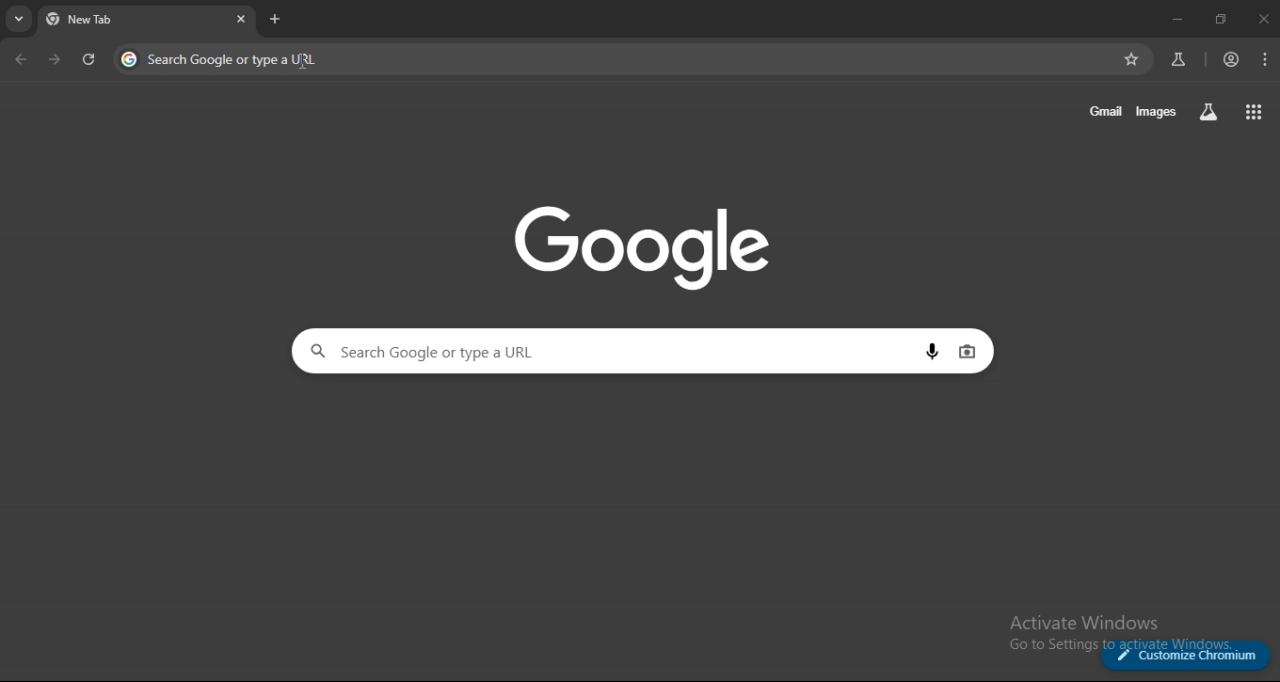  I want to click on restore down, so click(1218, 19).